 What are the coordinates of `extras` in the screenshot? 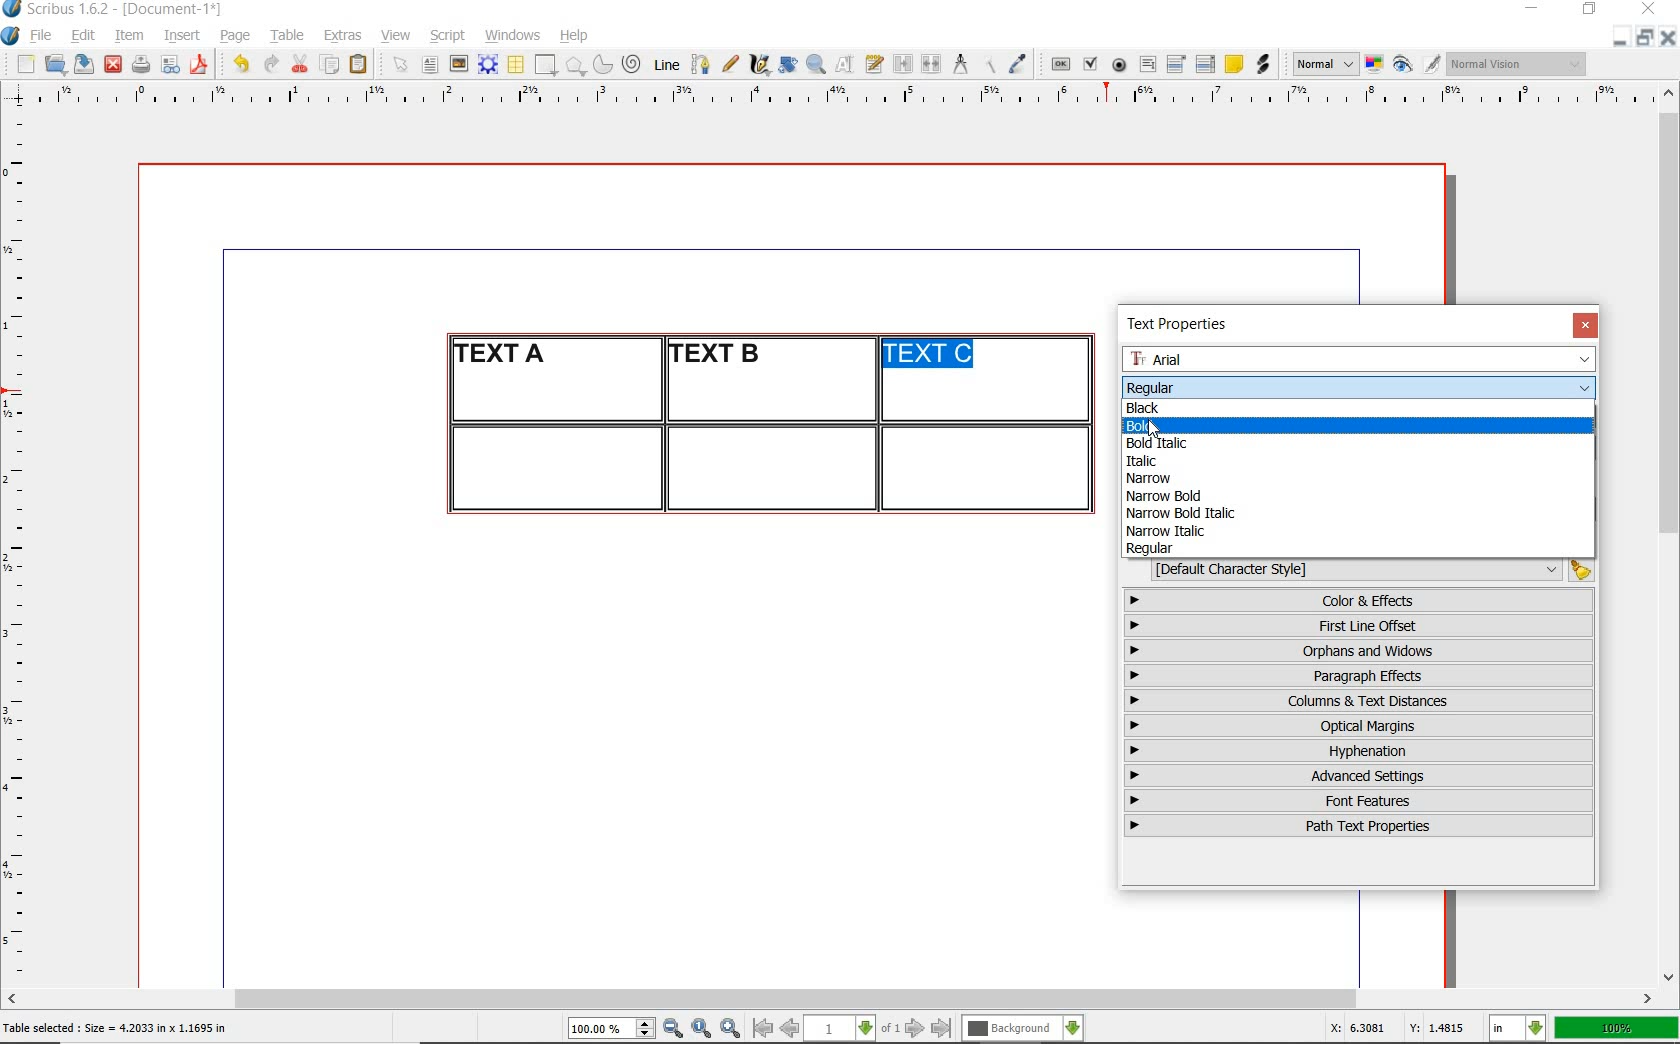 It's located at (343, 37).